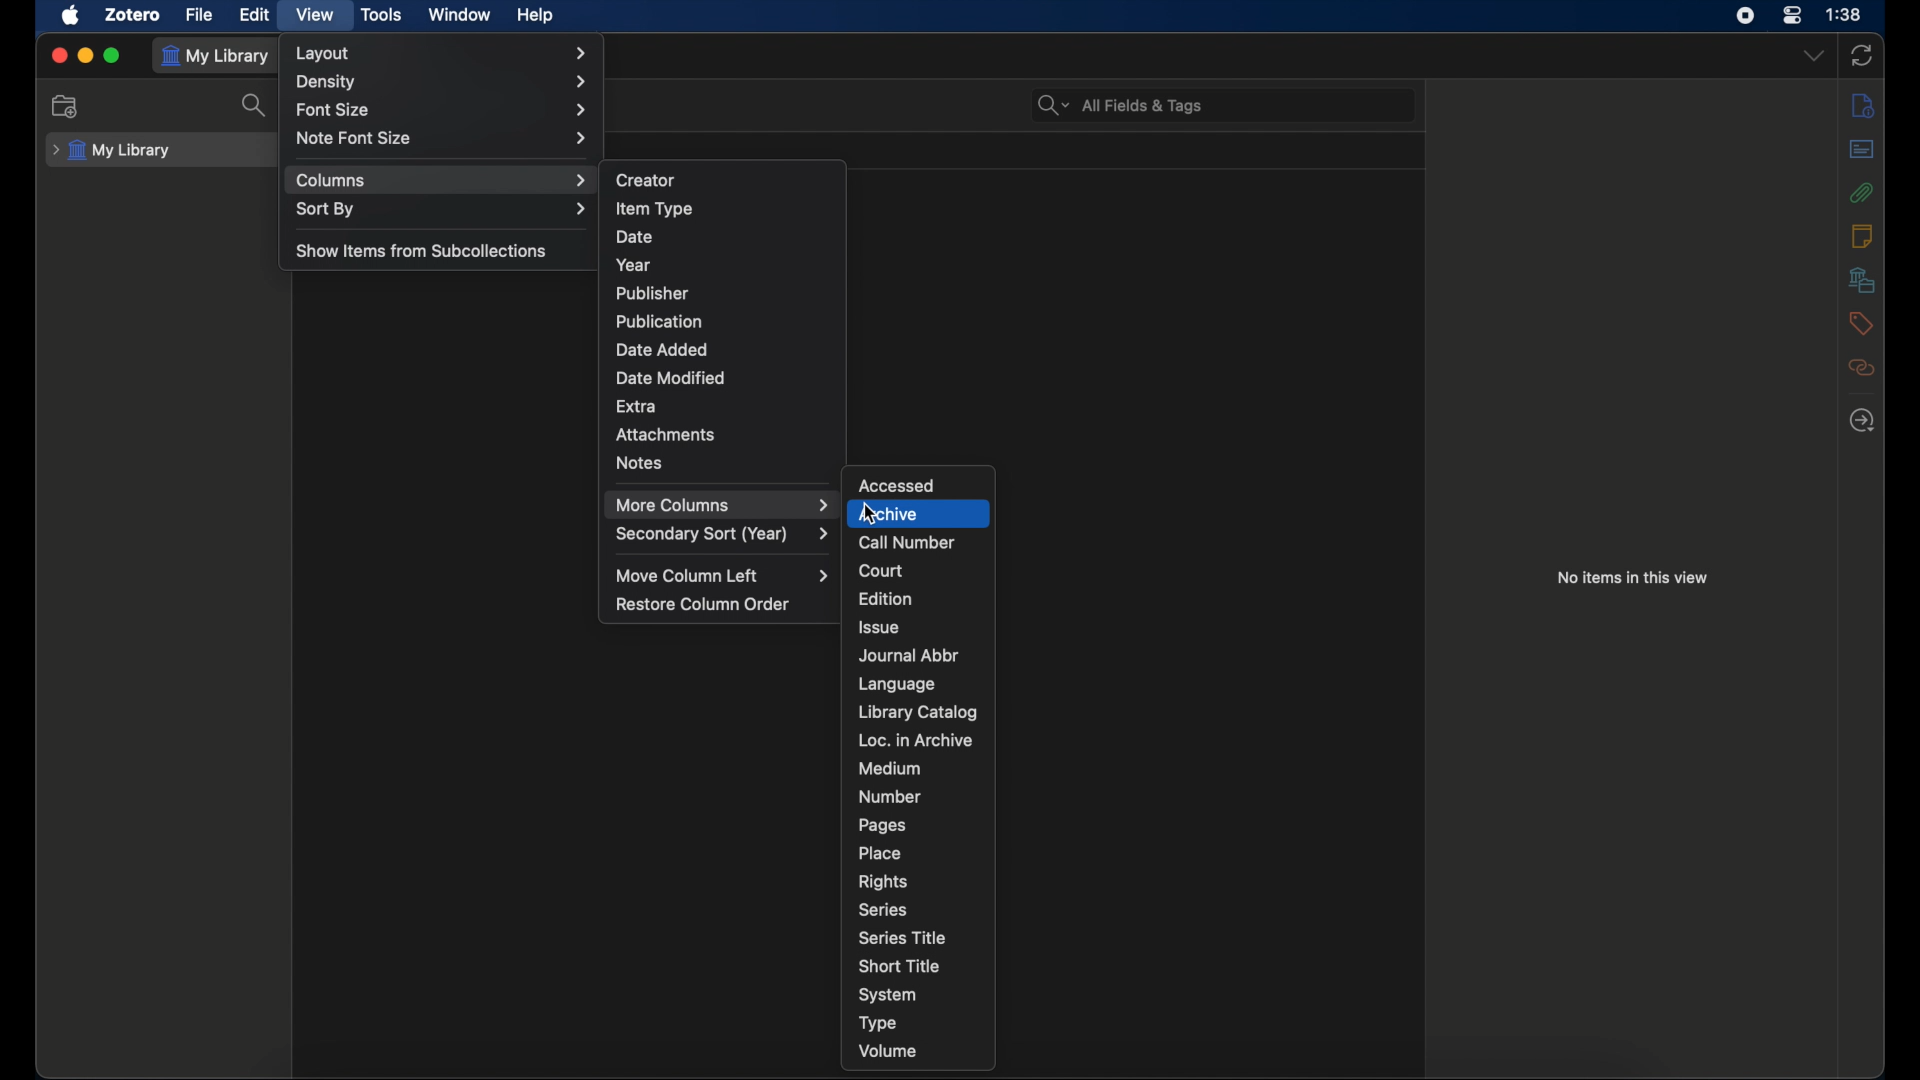 Image resolution: width=1920 pixels, height=1080 pixels. I want to click on creator, so click(647, 178).